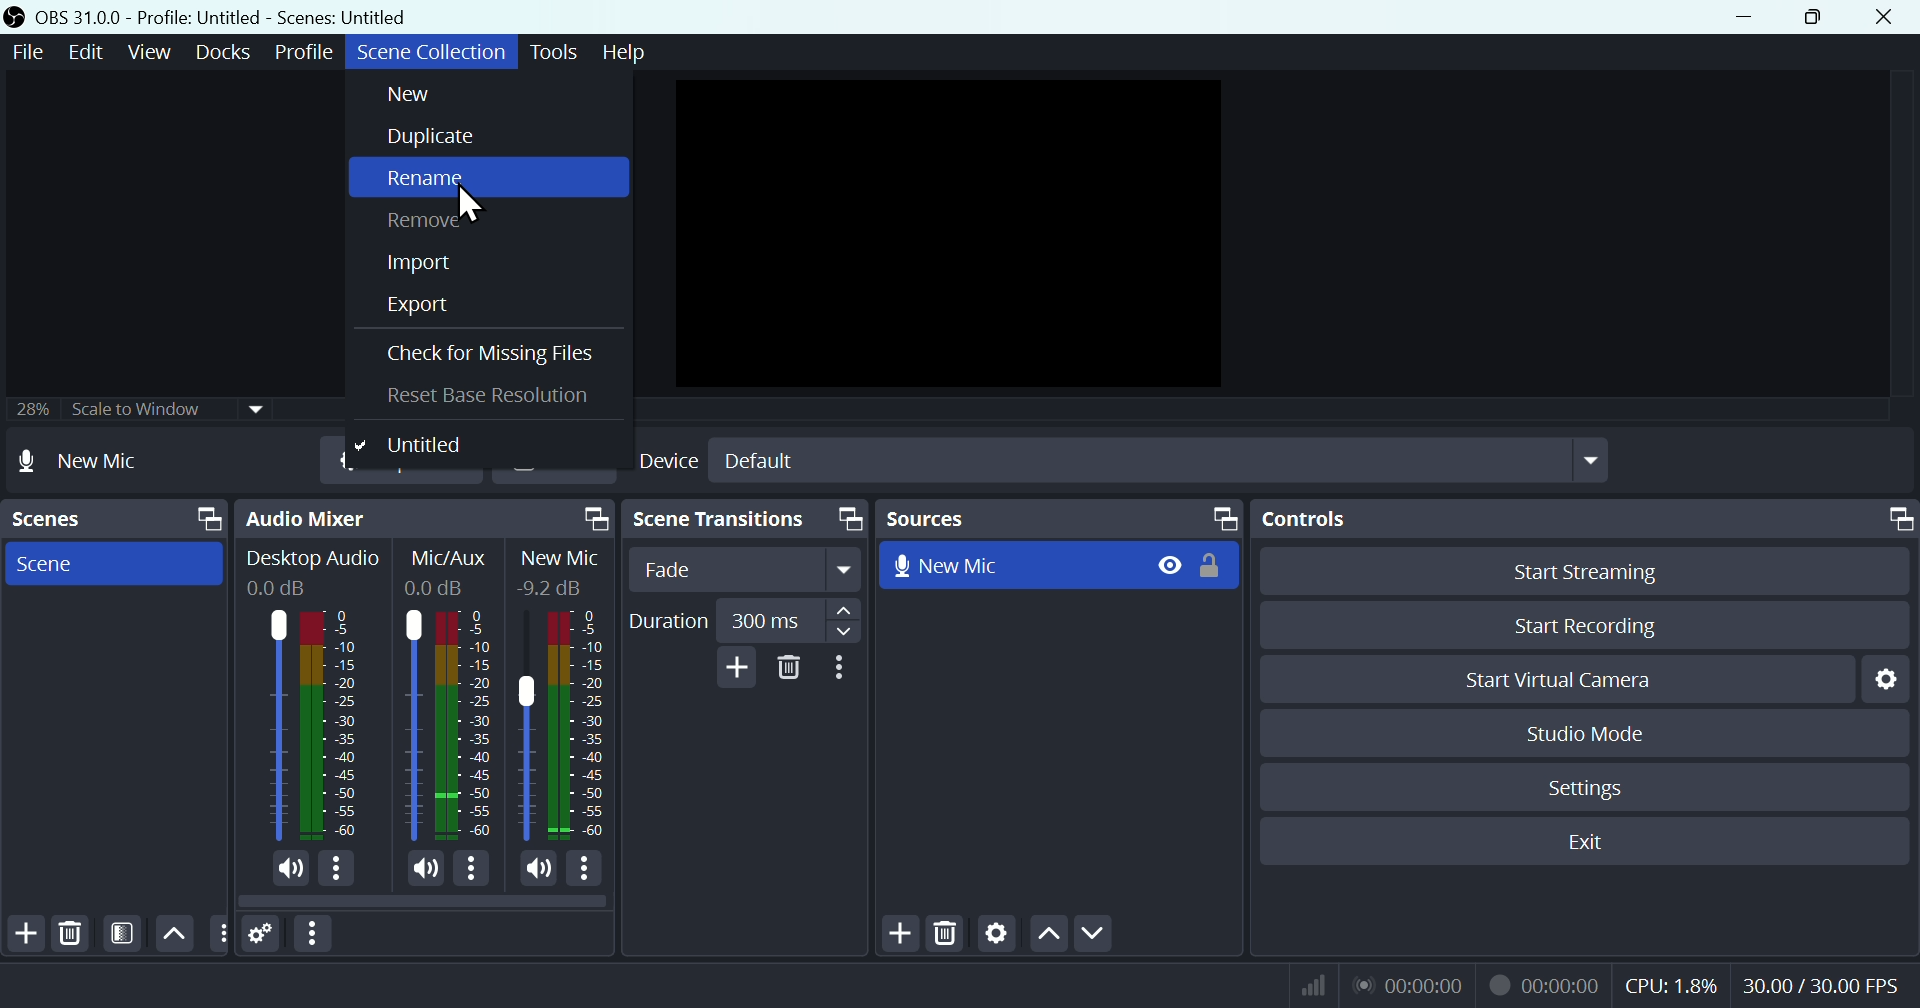 The image size is (1920, 1008). What do you see at coordinates (845, 672) in the screenshot?
I see `More options` at bounding box center [845, 672].